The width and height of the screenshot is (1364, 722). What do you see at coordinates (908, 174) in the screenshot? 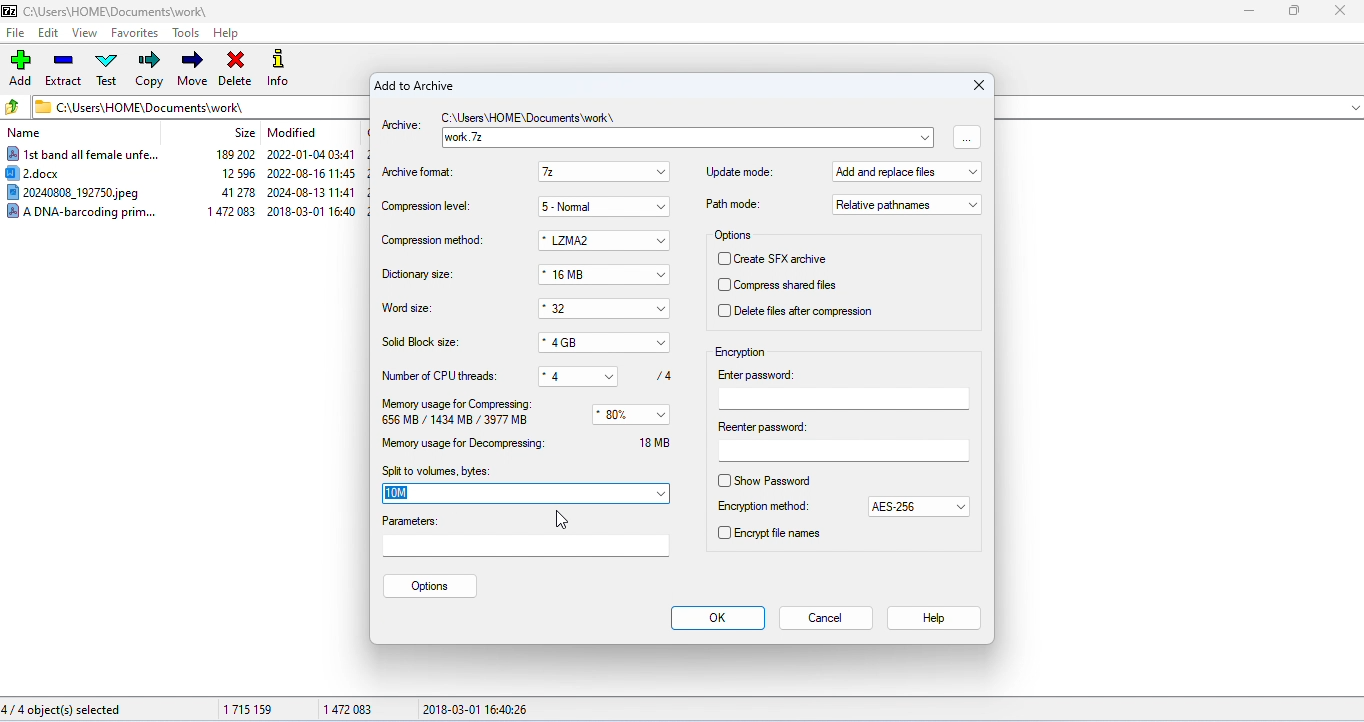
I see `add and replace files` at bounding box center [908, 174].